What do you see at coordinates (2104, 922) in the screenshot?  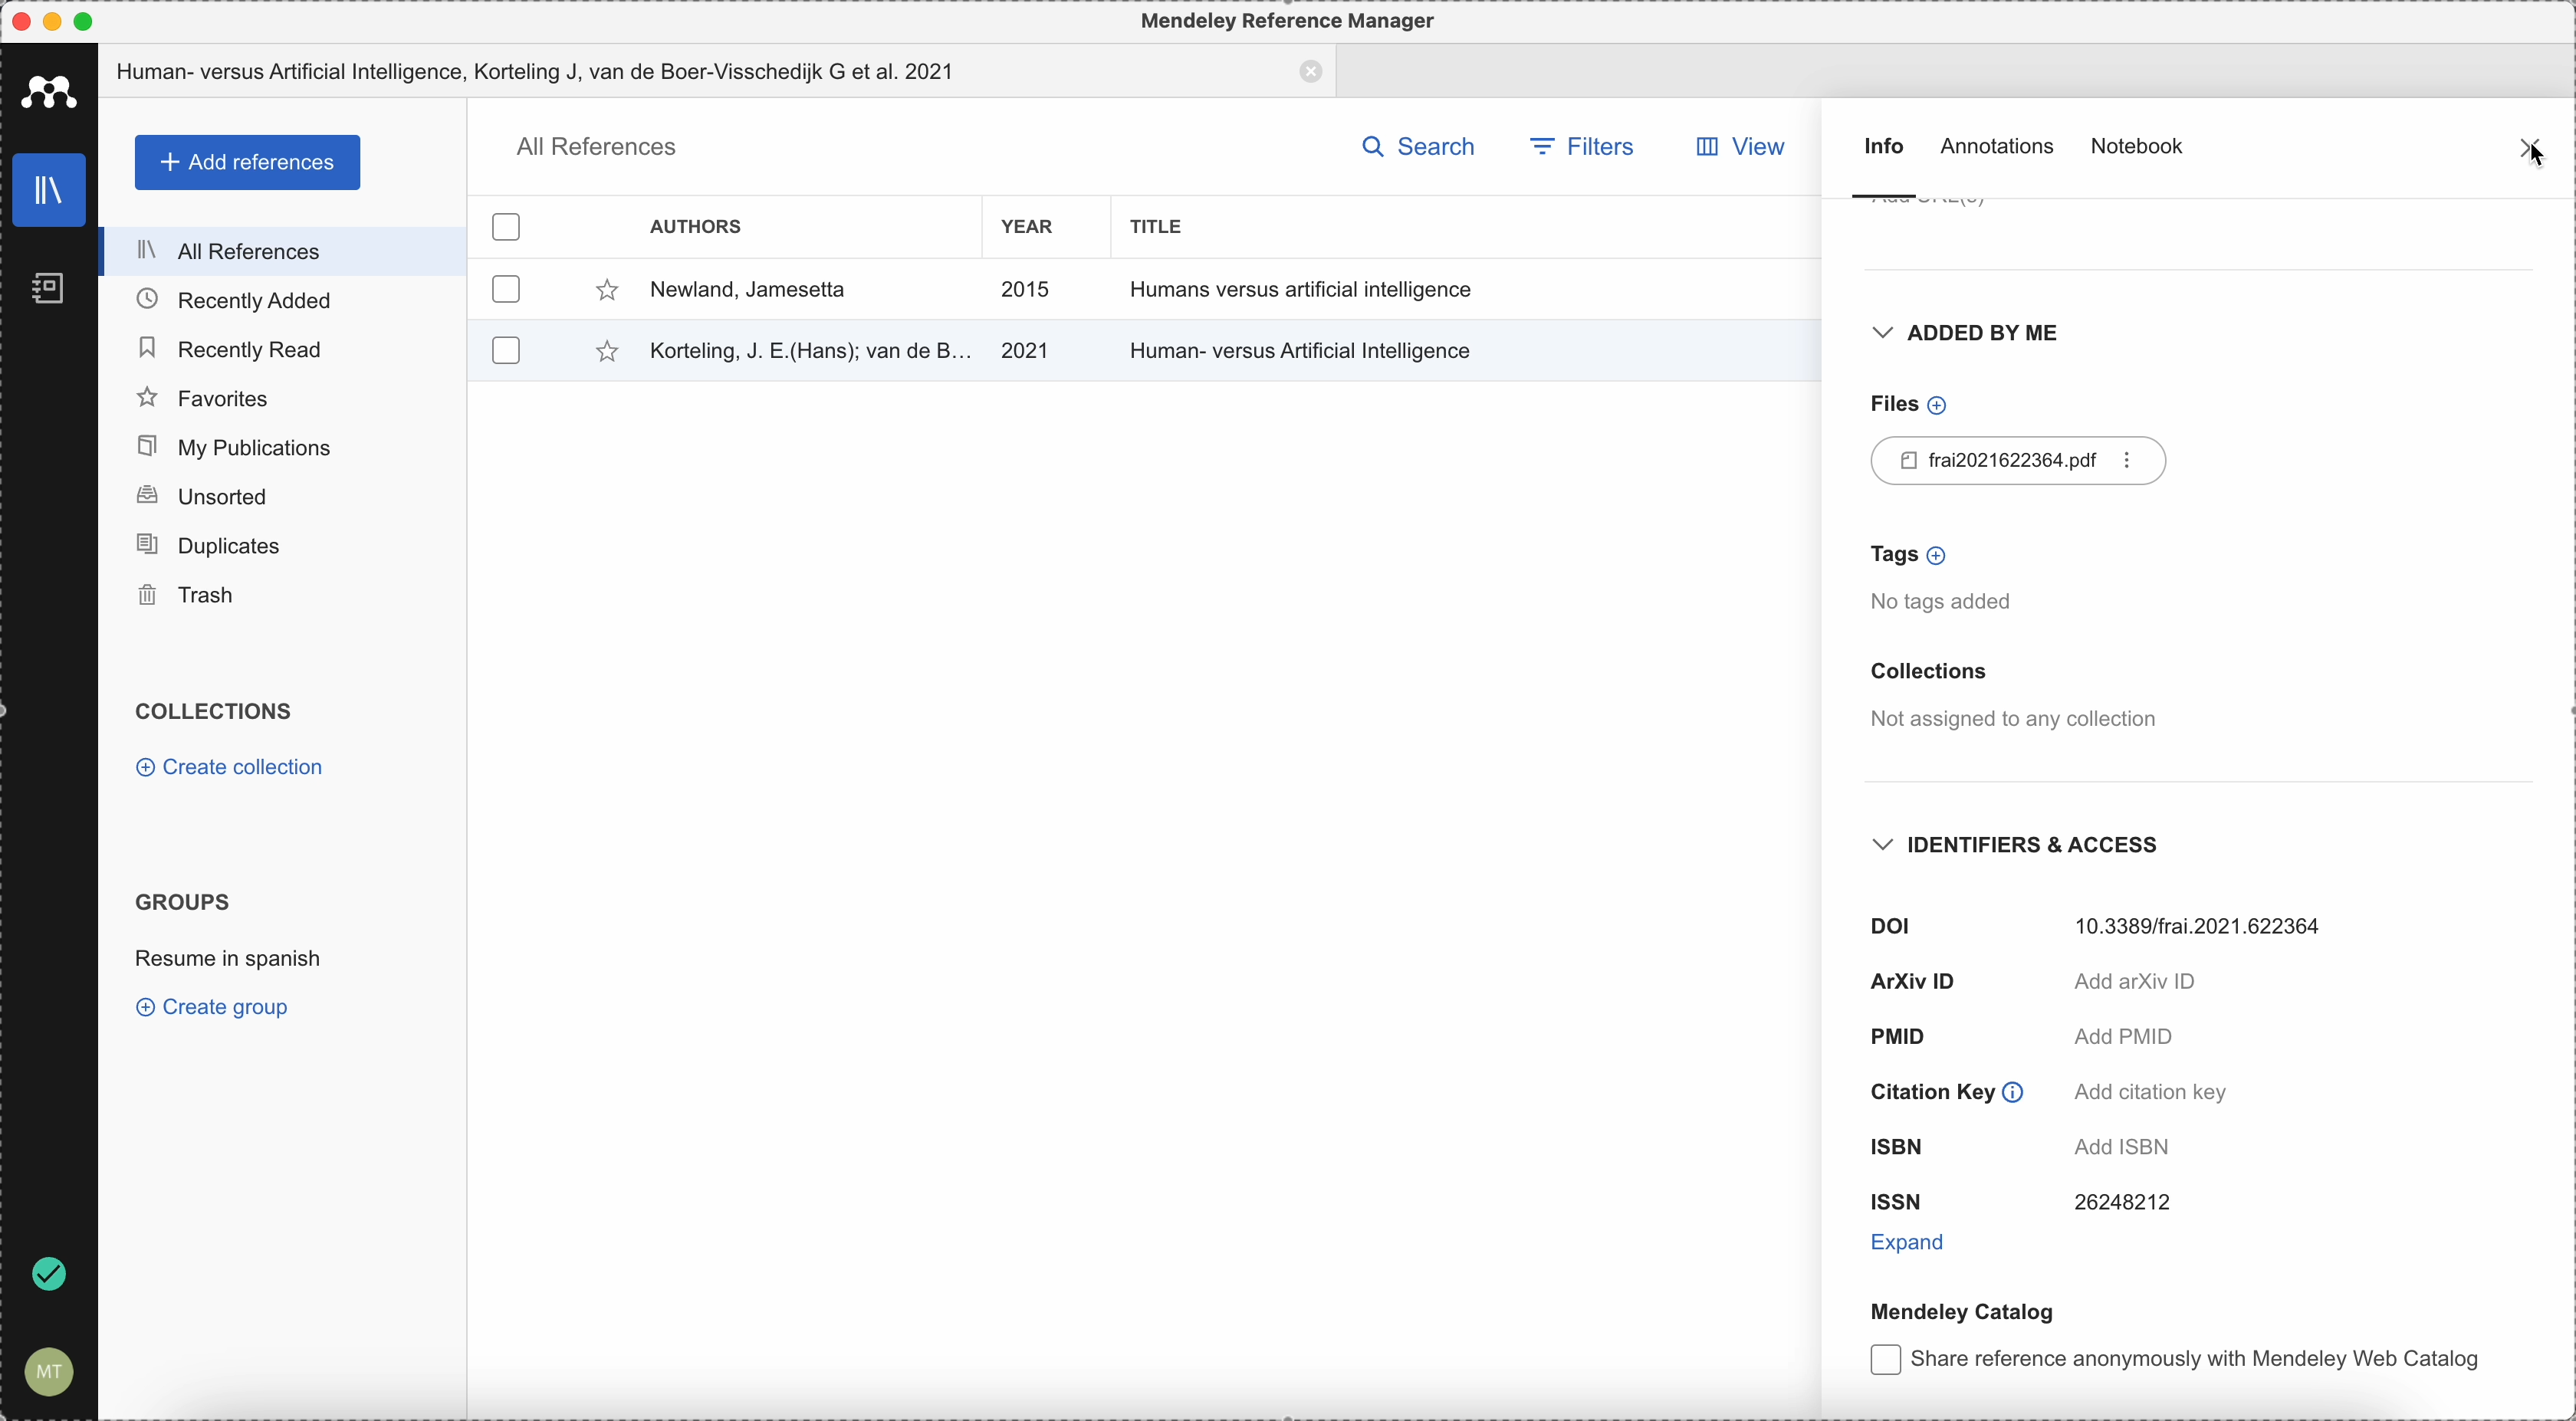 I see `DOI` at bounding box center [2104, 922].